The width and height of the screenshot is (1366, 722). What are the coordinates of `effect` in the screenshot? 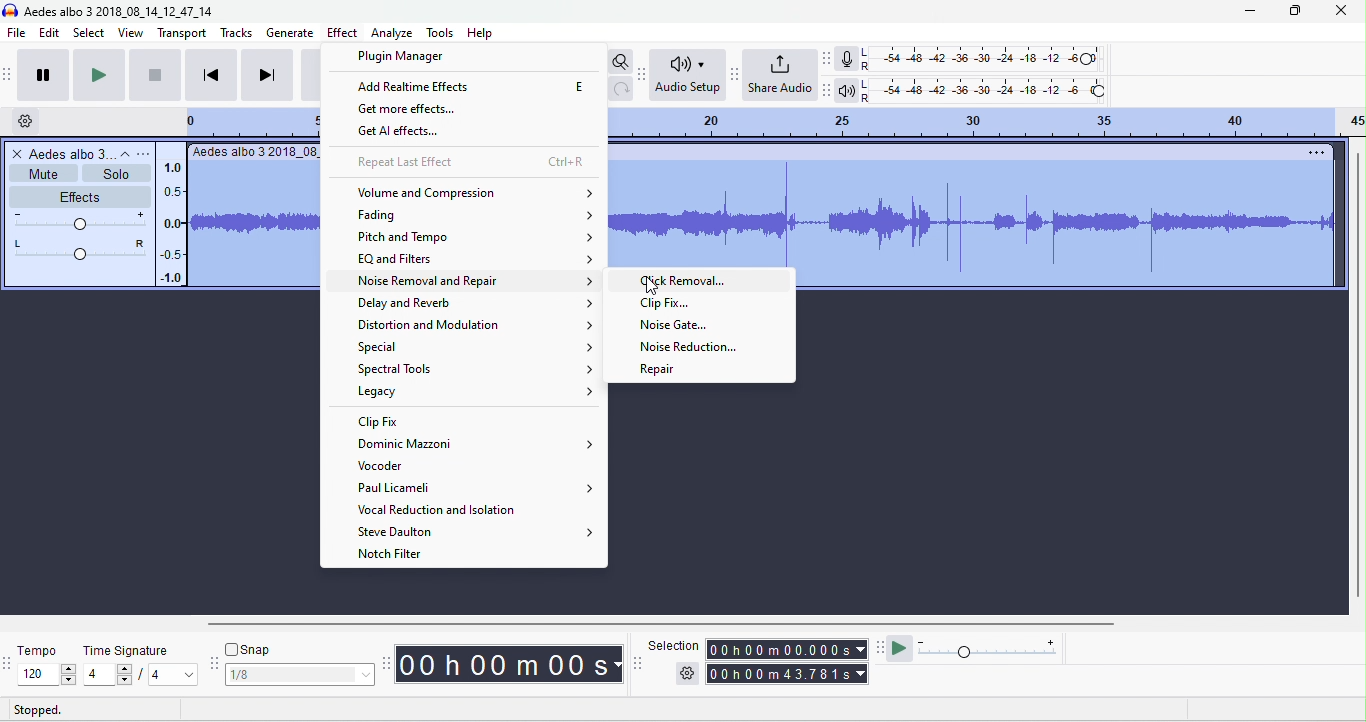 It's located at (342, 34).